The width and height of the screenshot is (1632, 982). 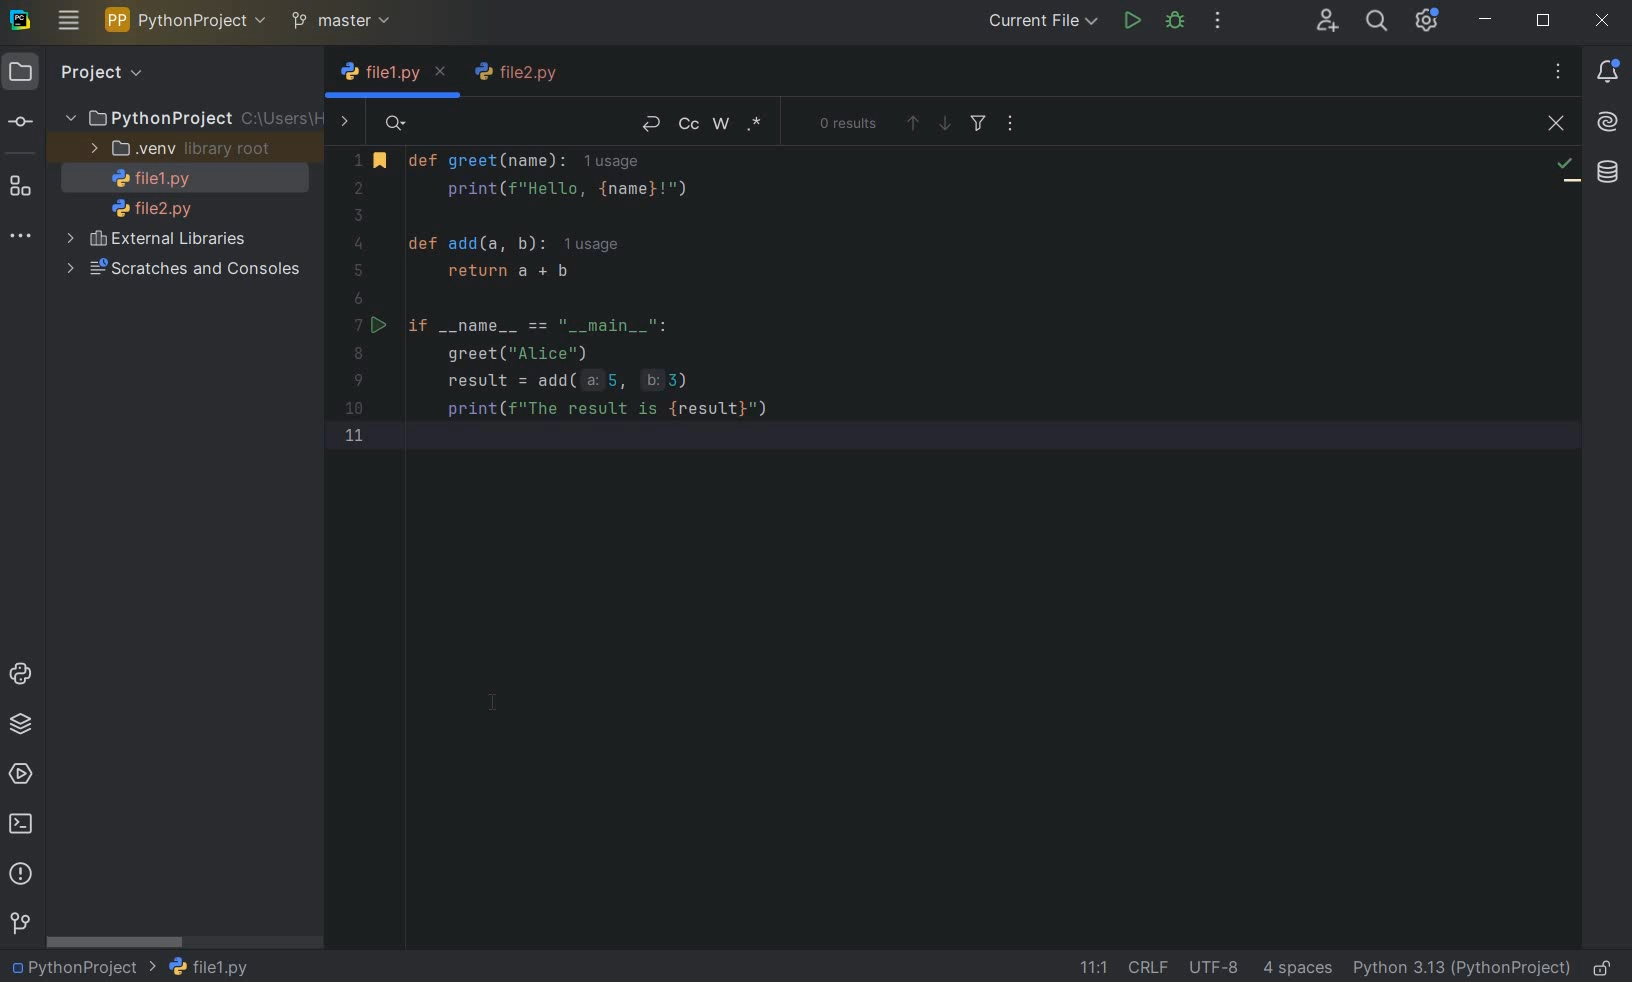 What do you see at coordinates (1326, 20) in the screenshot?
I see `CODE WITH ME` at bounding box center [1326, 20].